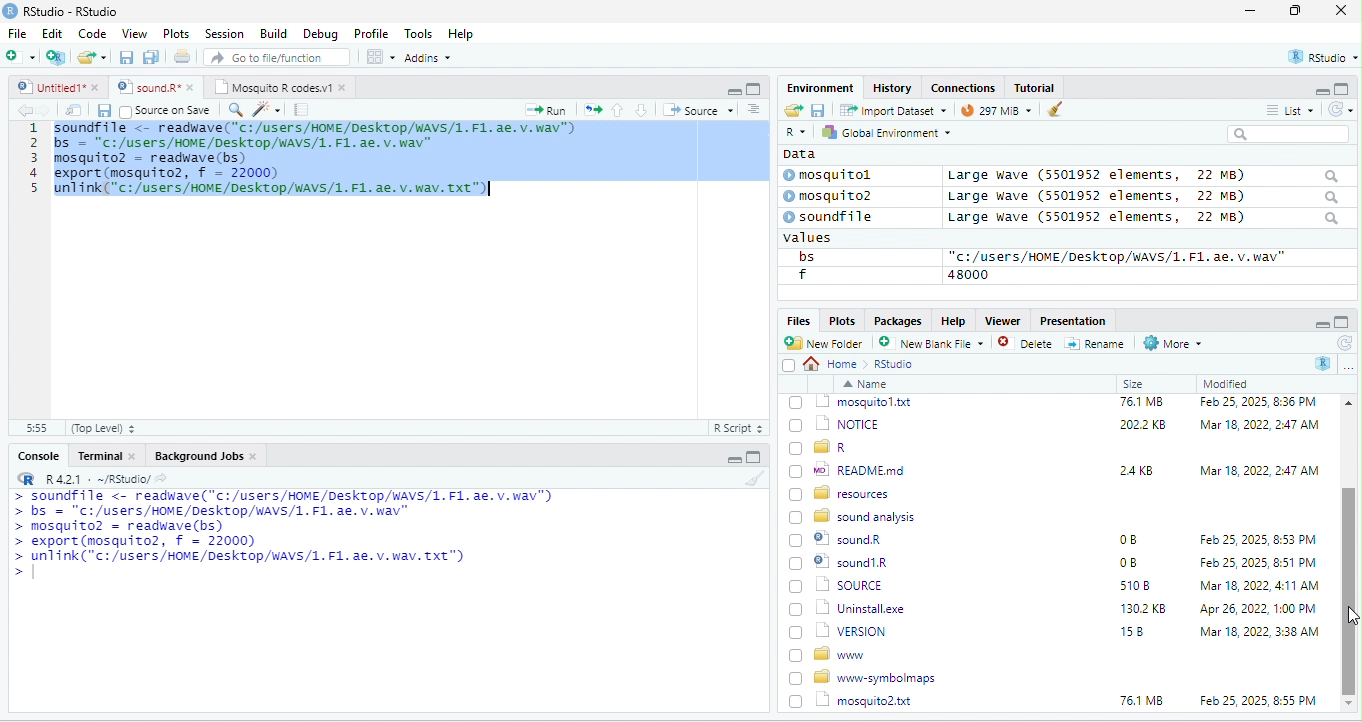  What do you see at coordinates (153, 58) in the screenshot?
I see `save as` at bounding box center [153, 58].